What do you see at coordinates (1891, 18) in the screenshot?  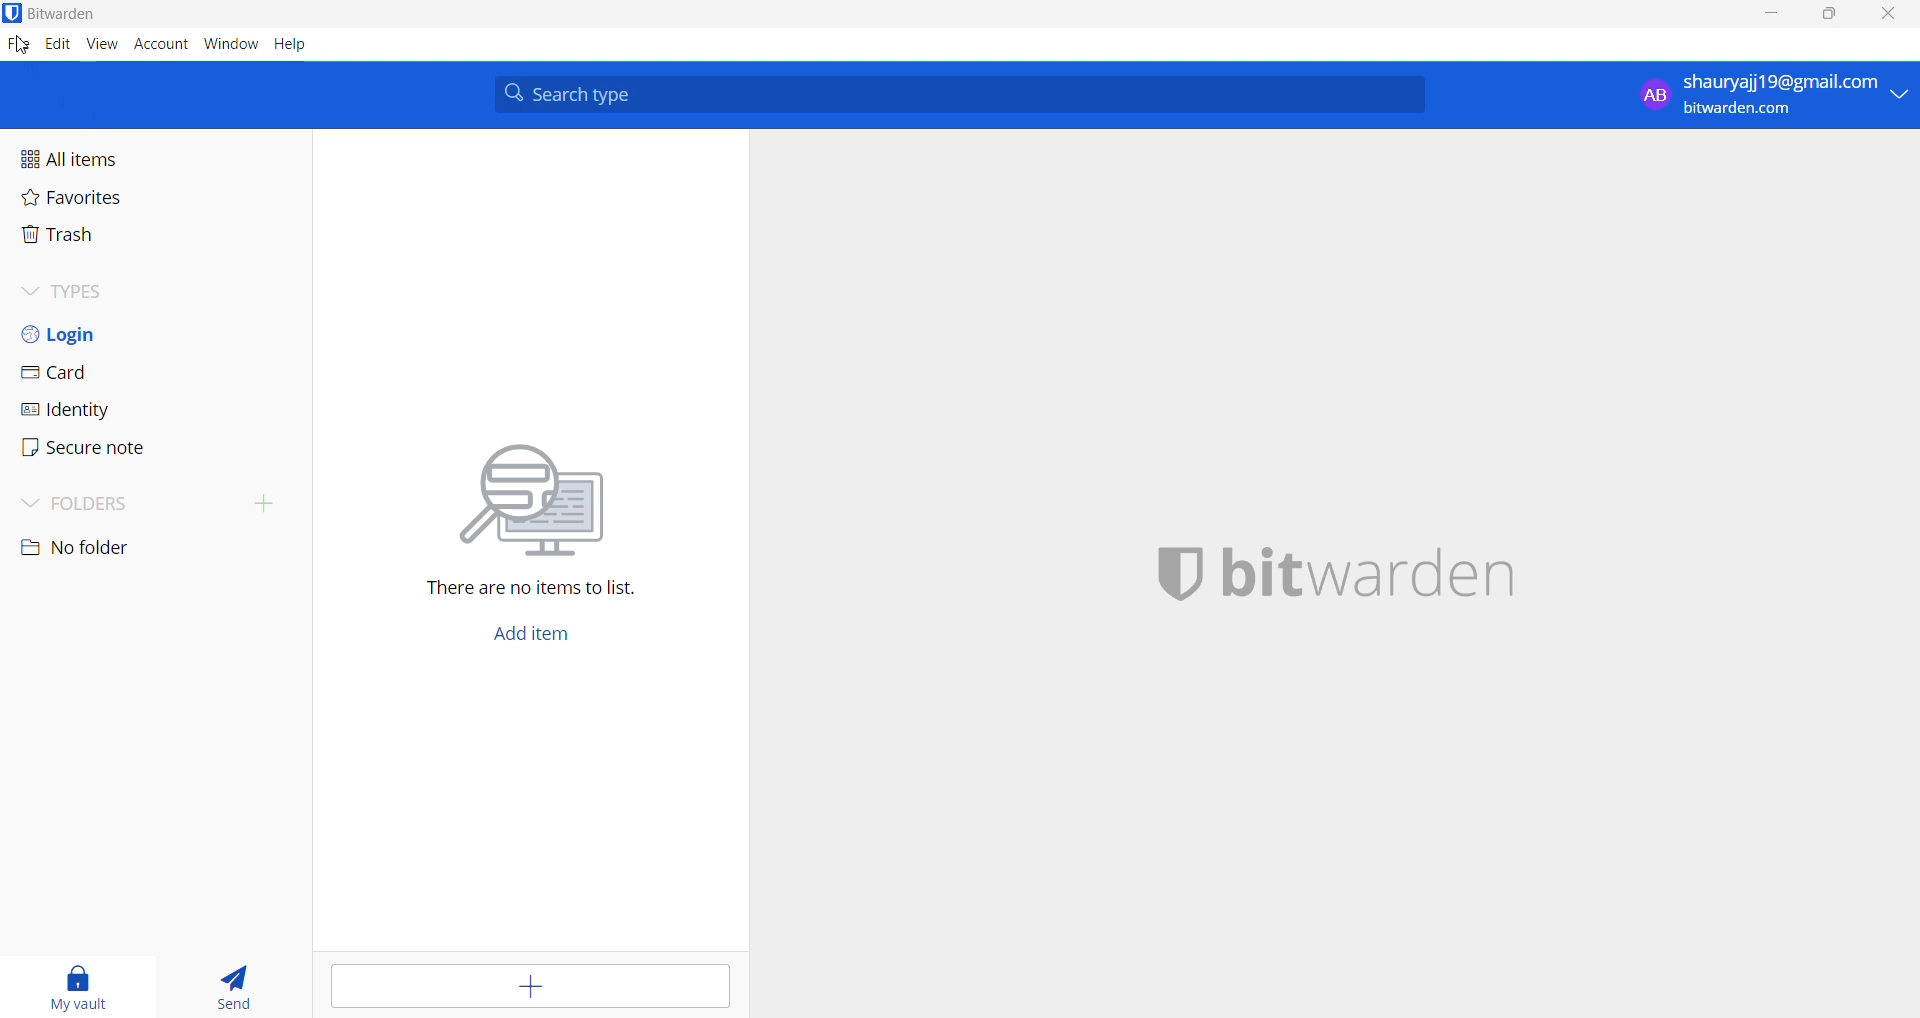 I see `close` at bounding box center [1891, 18].